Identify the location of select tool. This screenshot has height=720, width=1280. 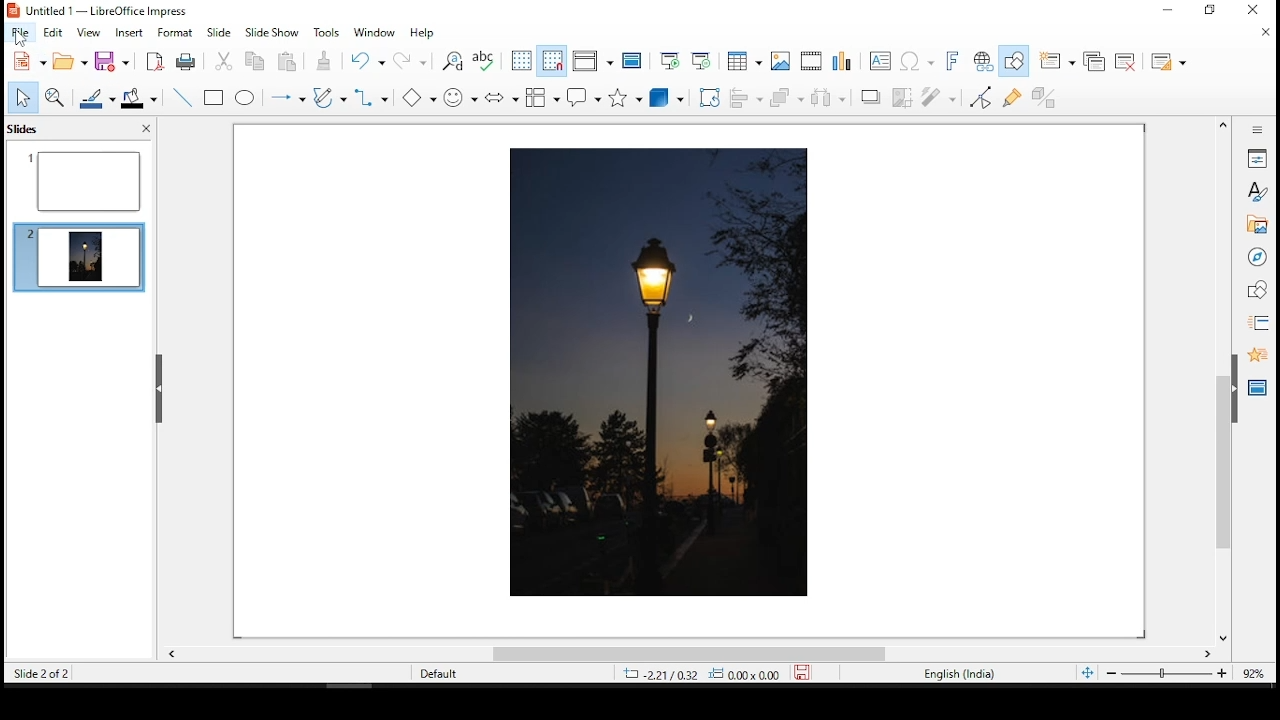
(24, 97).